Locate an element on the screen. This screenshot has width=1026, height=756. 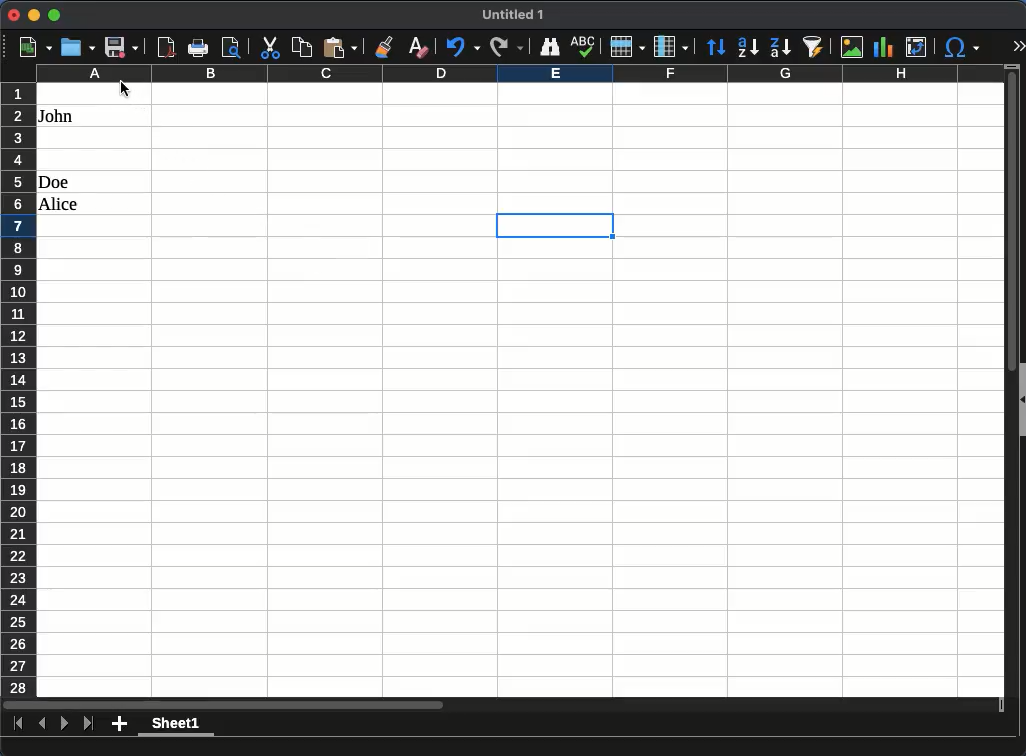
clone formatting is located at coordinates (387, 46).